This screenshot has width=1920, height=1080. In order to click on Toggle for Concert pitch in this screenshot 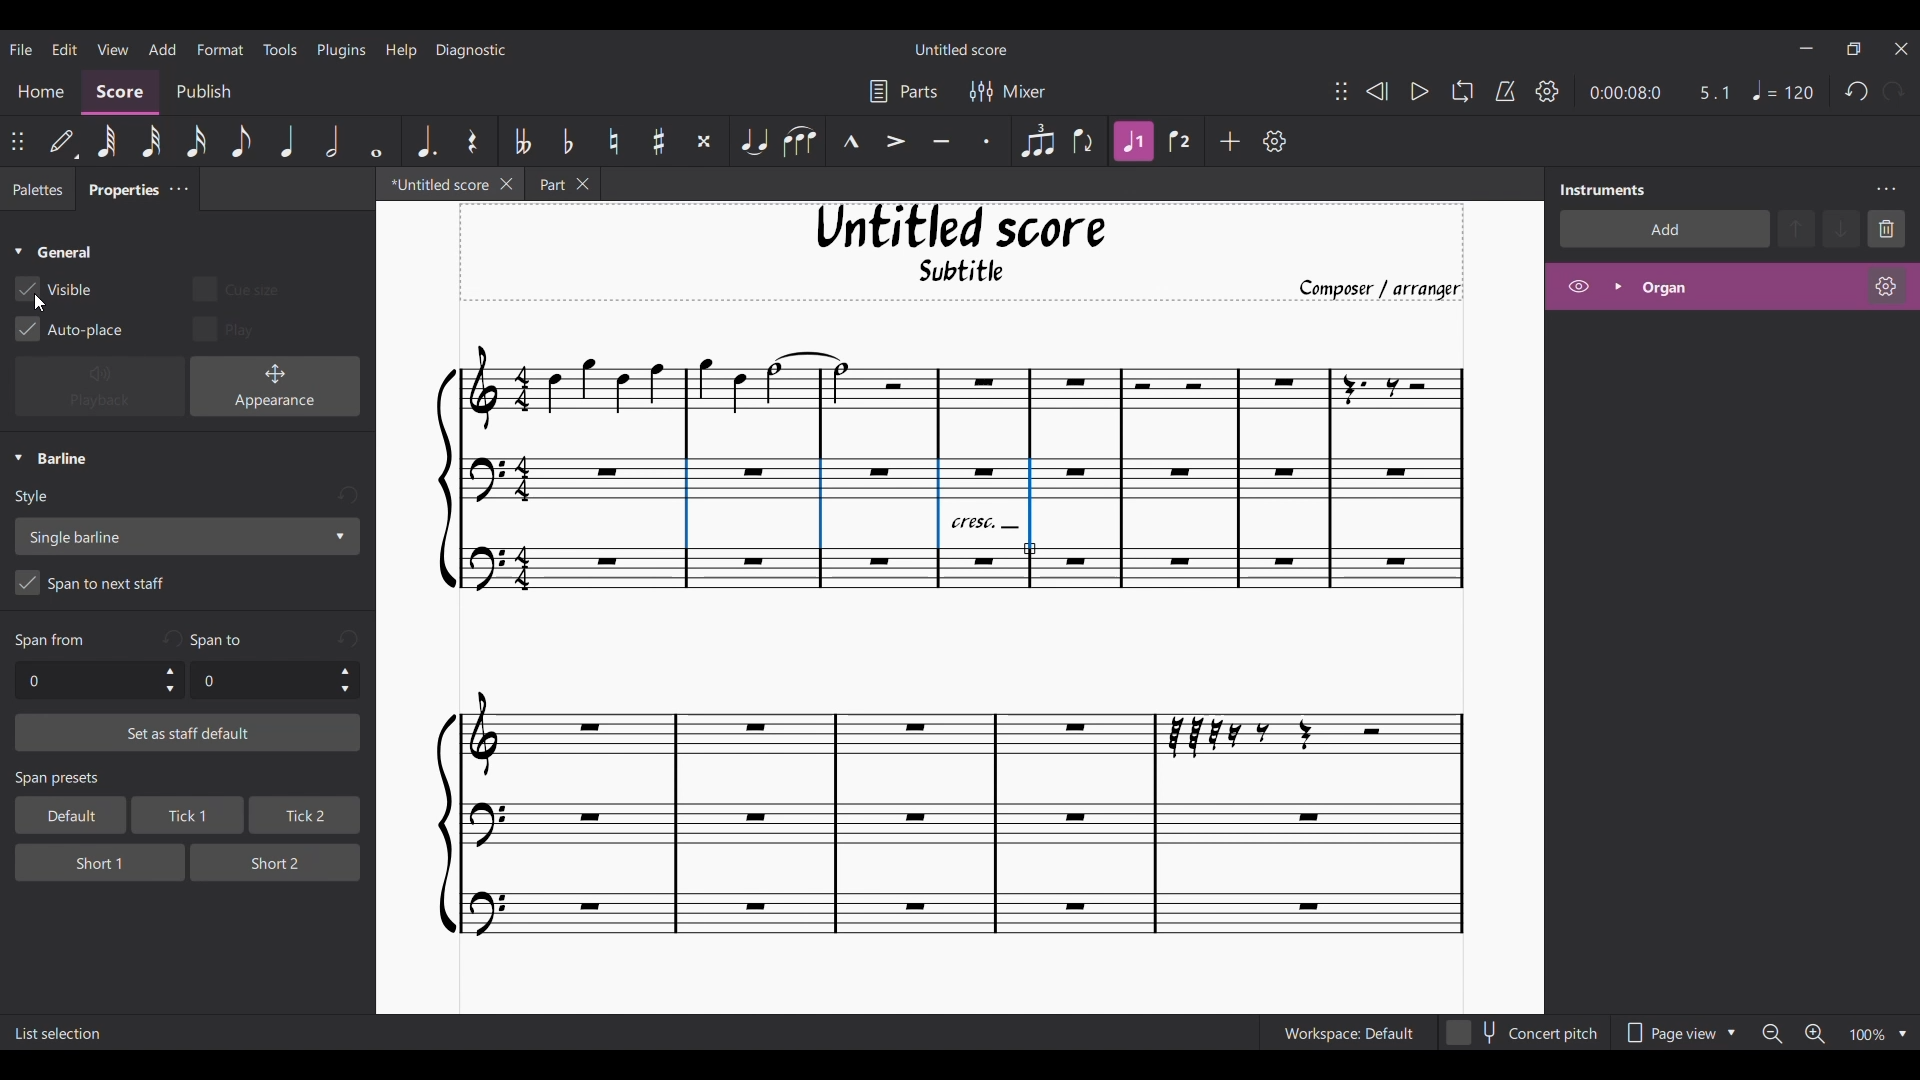, I will do `click(1523, 1033)`.